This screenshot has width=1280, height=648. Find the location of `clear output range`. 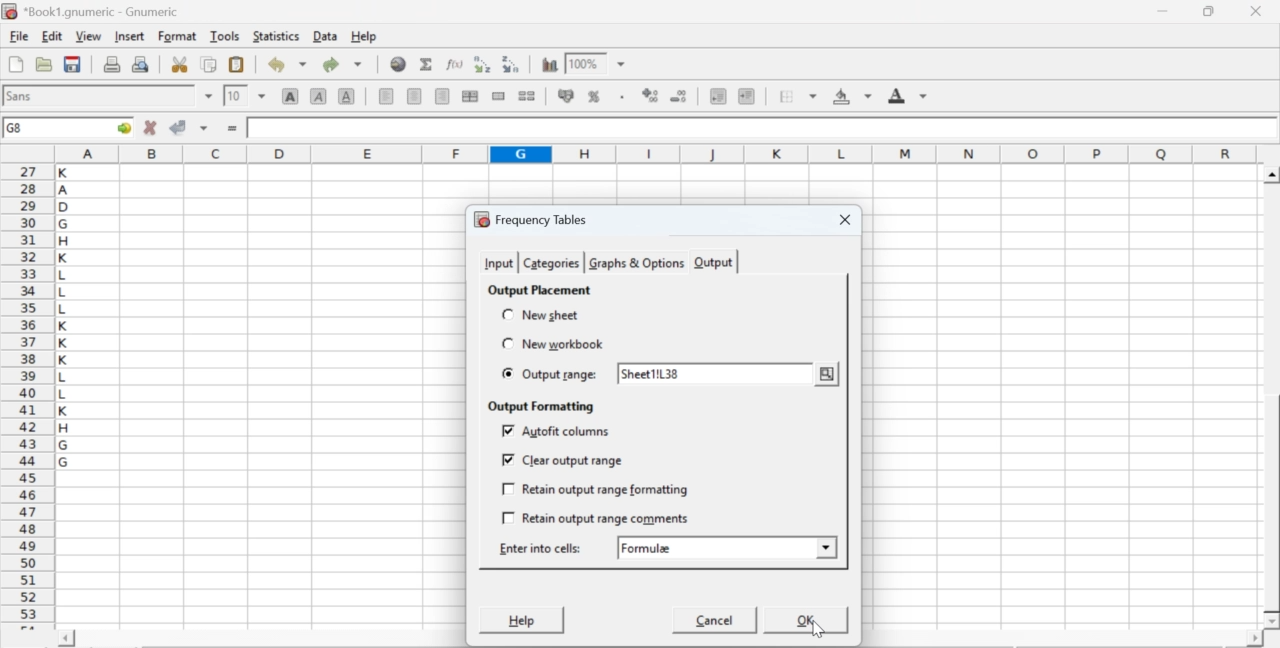

clear output range is located at coordinates (562, 460).